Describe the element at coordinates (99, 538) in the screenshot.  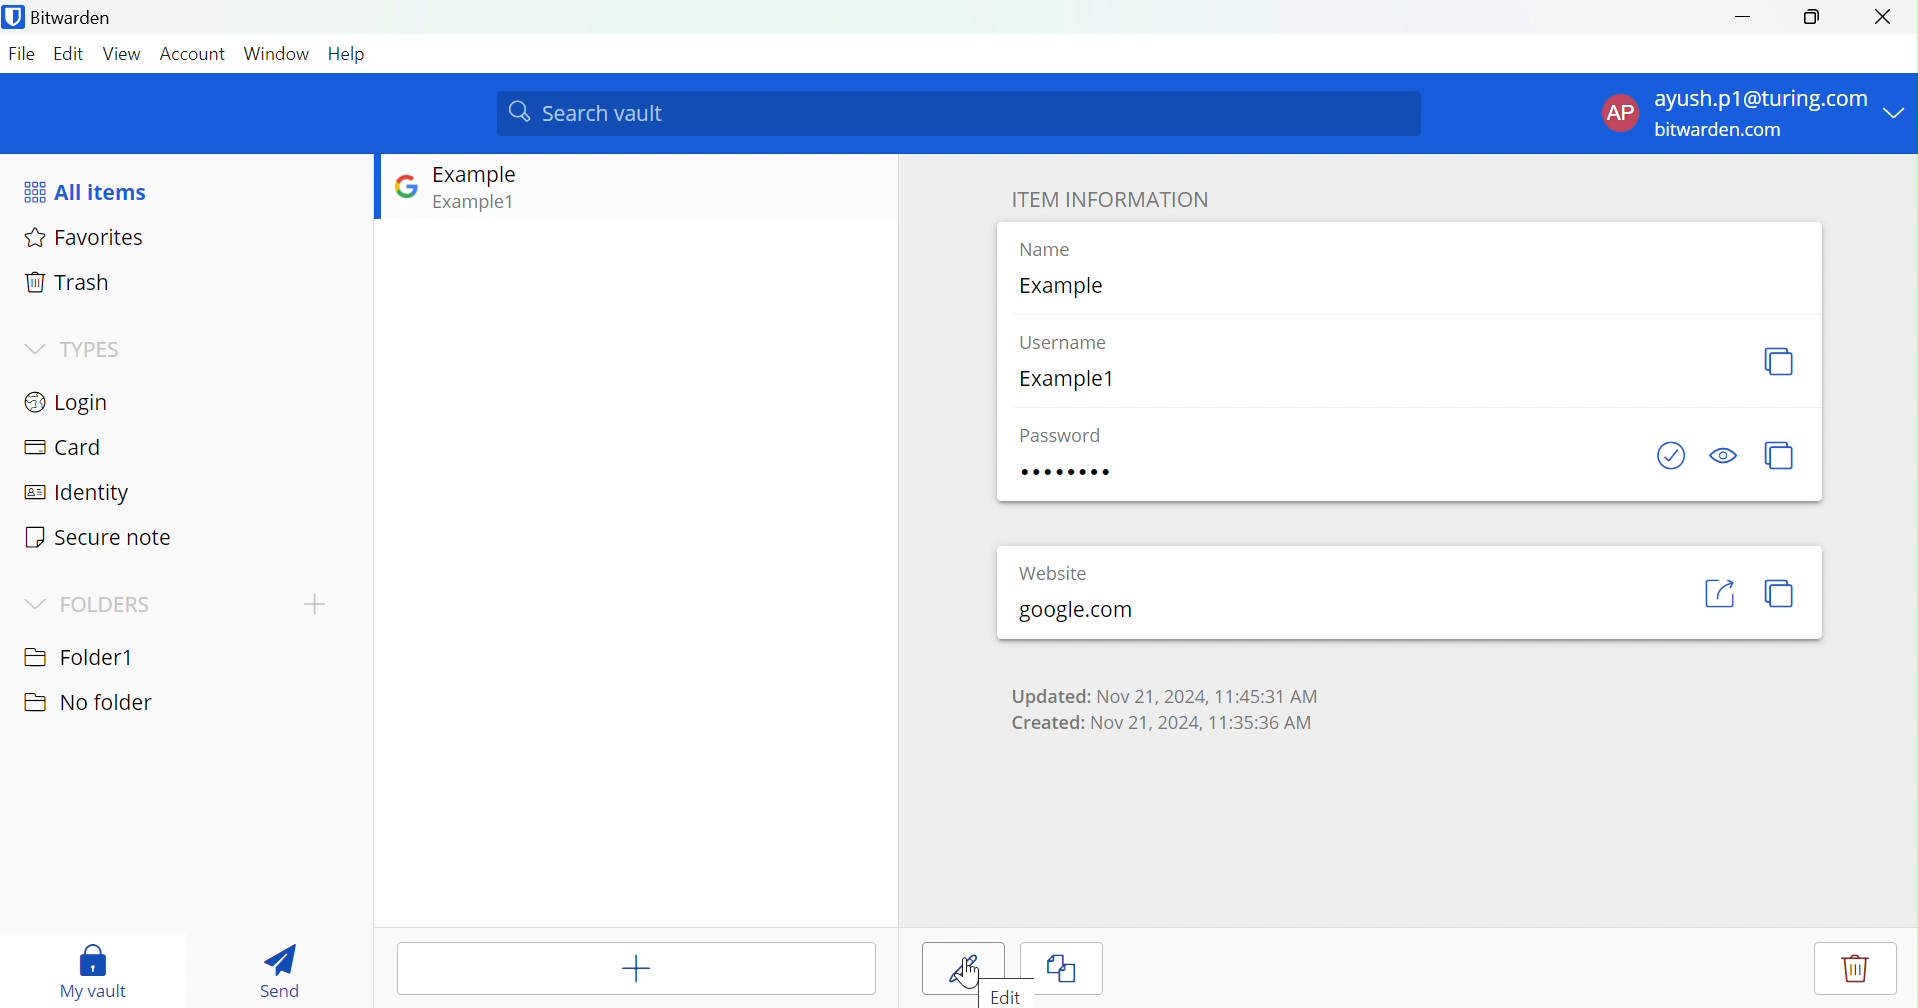
I see `Secure note` at that location.